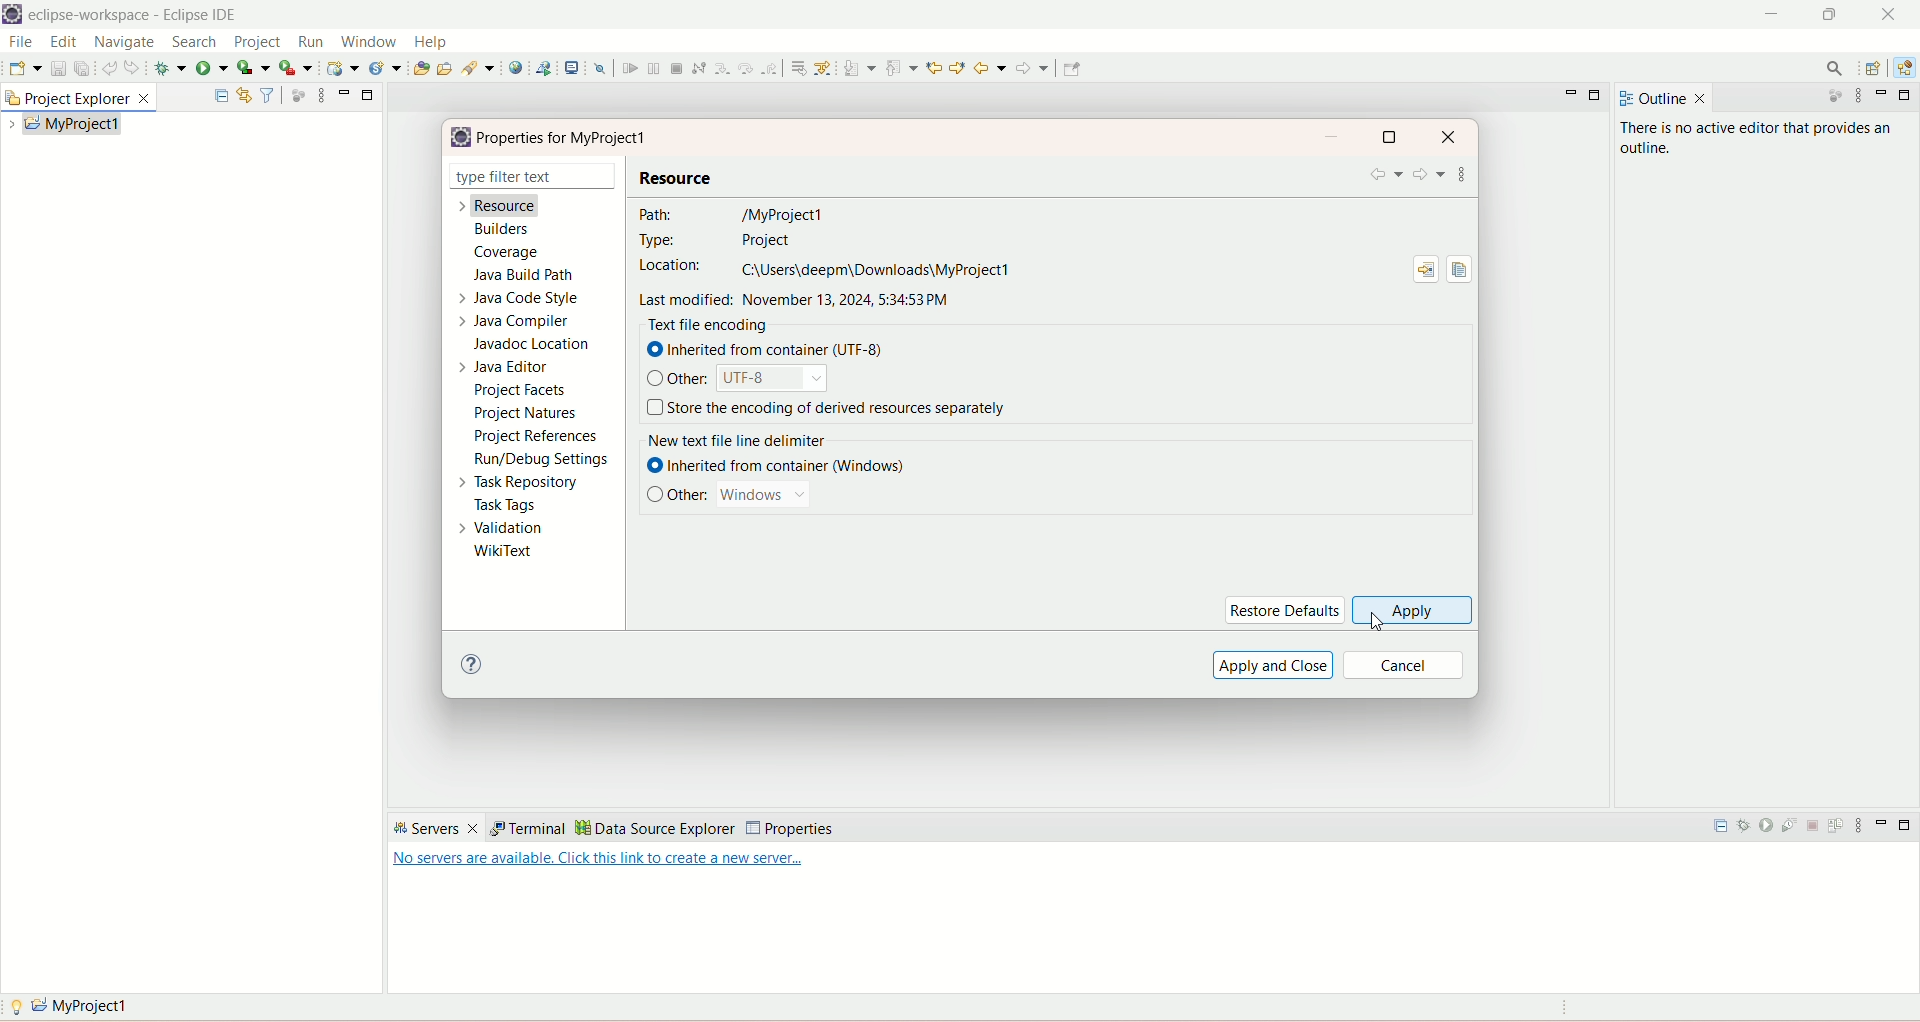 The image size is (1920, 1022). Describe the element at coordinates (1666, 98) in the screenshot. I see `outline` at that location.